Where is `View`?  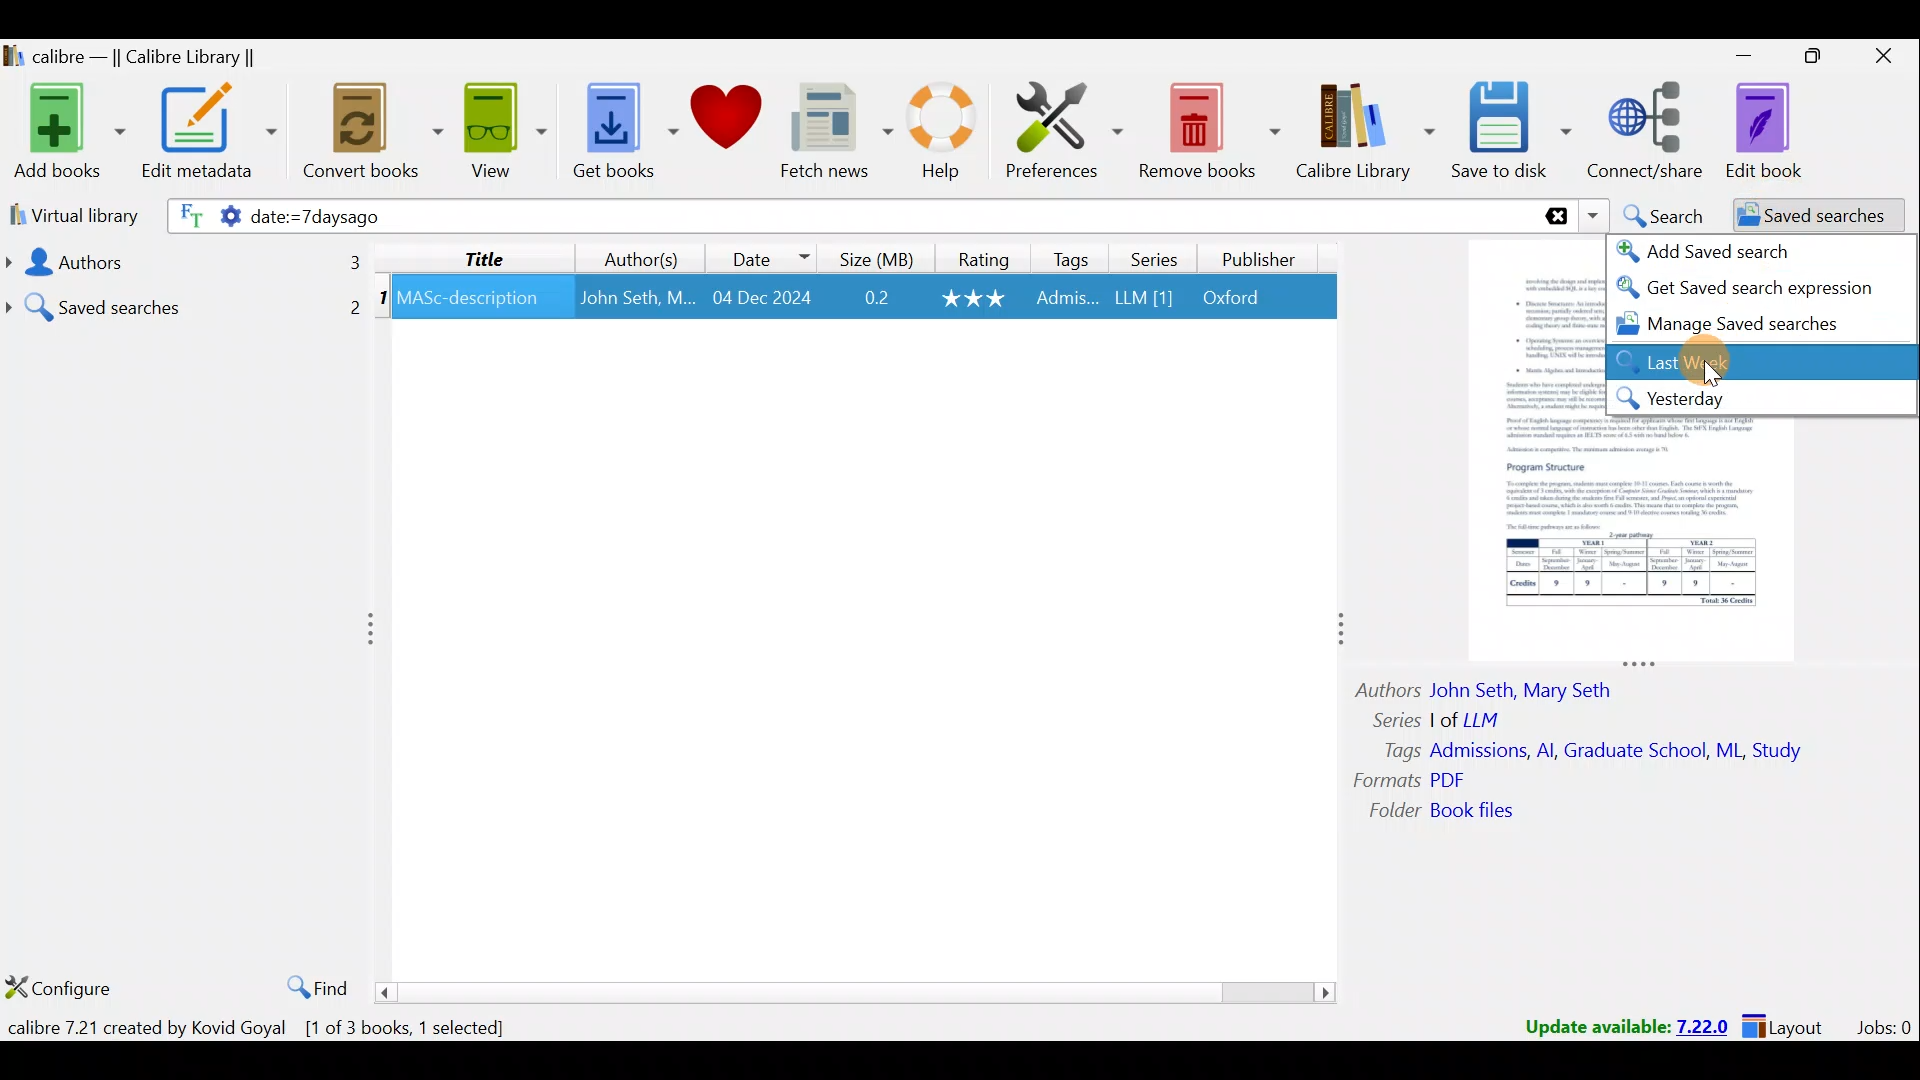 View is located at coordinates (500, 133).